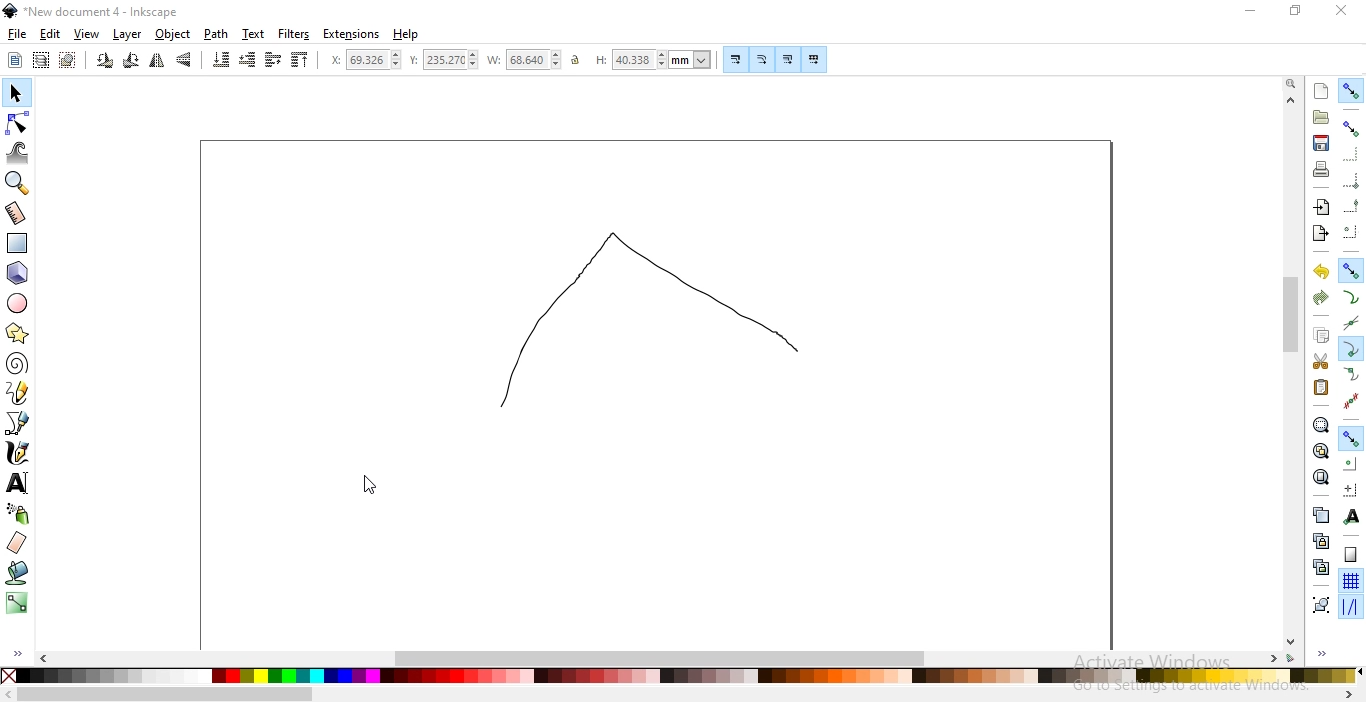  I want to click on cut the selected clones links to the originals, so click(1320, 567).